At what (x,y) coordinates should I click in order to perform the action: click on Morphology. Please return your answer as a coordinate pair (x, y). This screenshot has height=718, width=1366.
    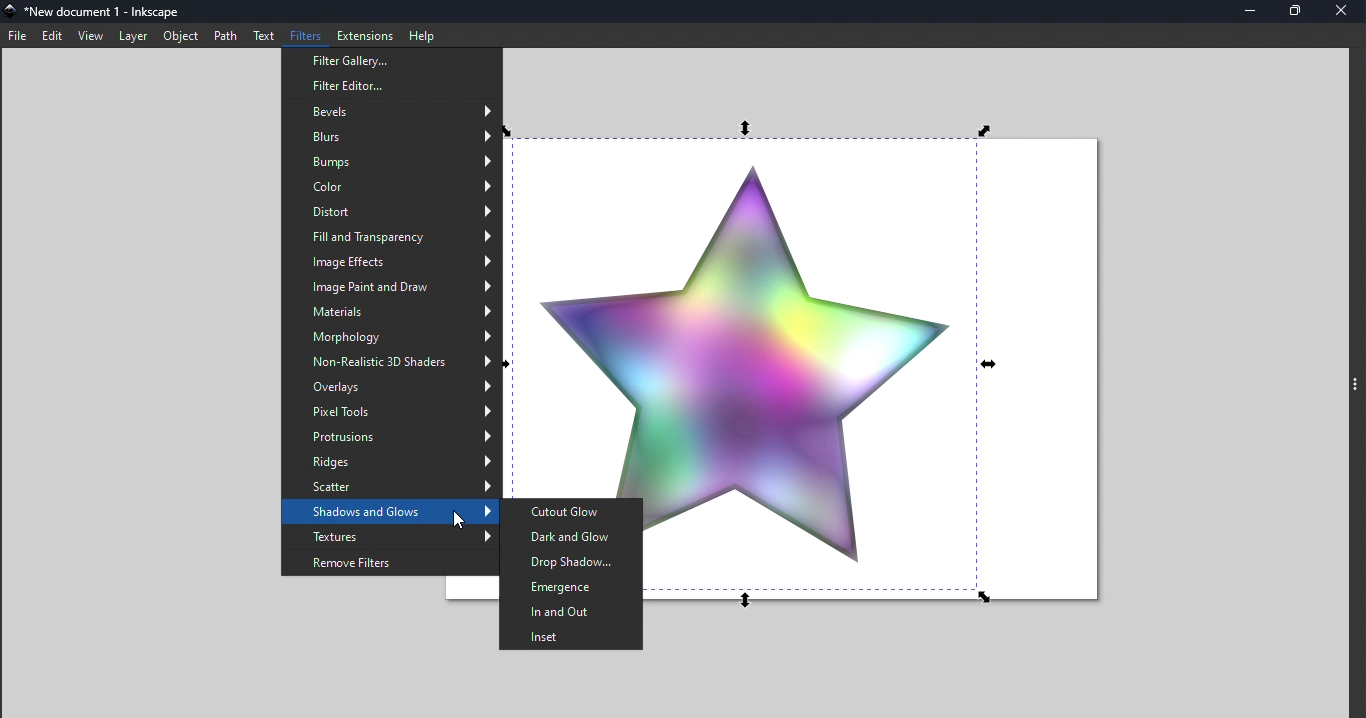
    Looking at the image, I should click on (393, 336).